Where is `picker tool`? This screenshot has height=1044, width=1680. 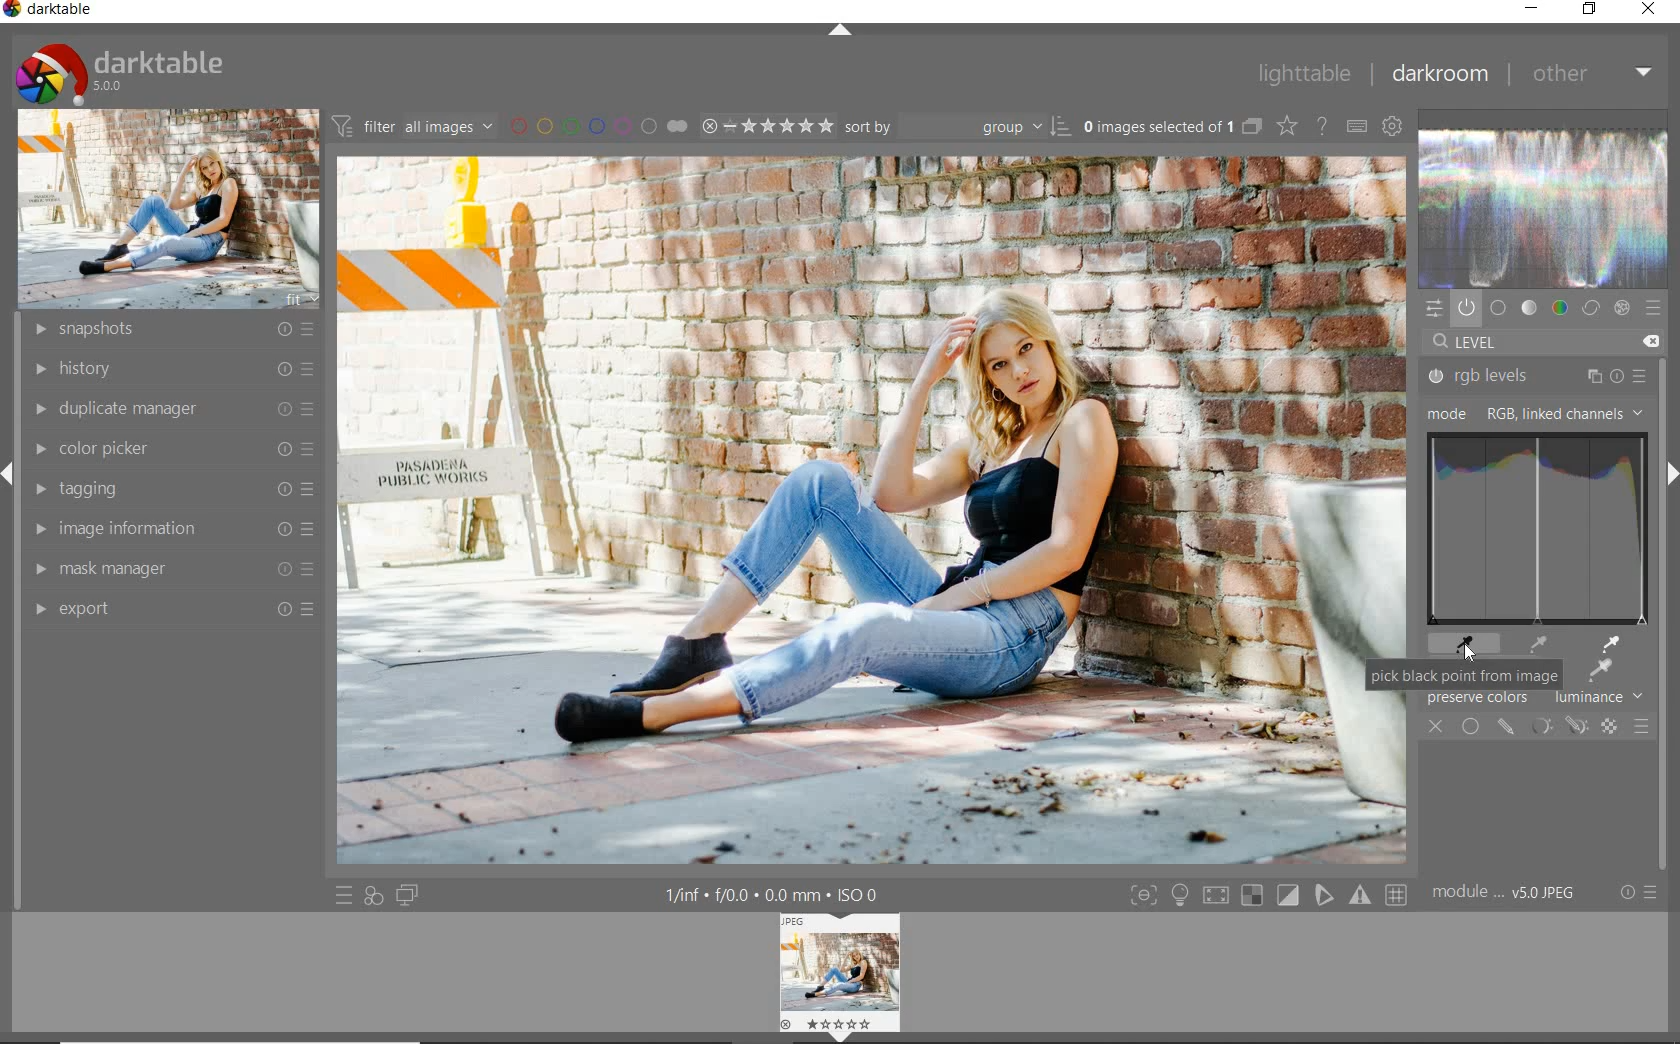
picker tool is located at coordinates (1599, 670).